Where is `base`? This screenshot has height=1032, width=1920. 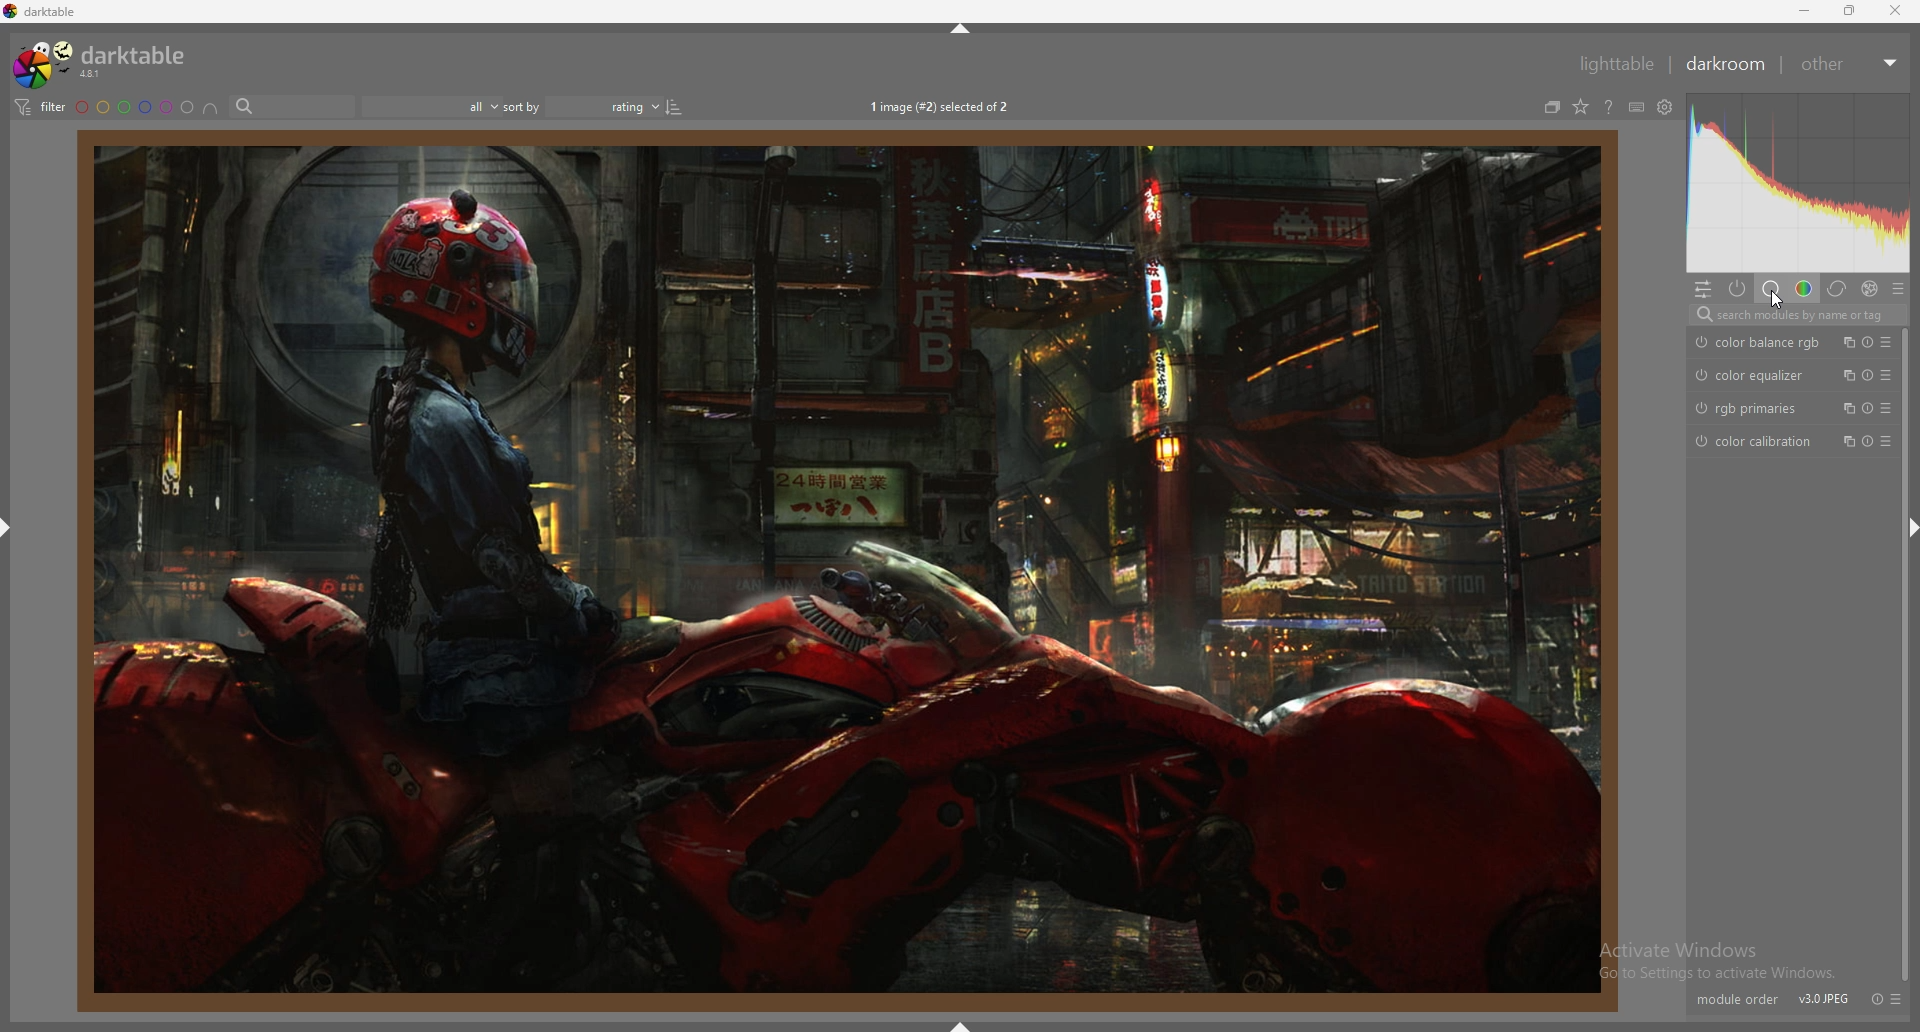 base is located at coordinates (1772, 289).